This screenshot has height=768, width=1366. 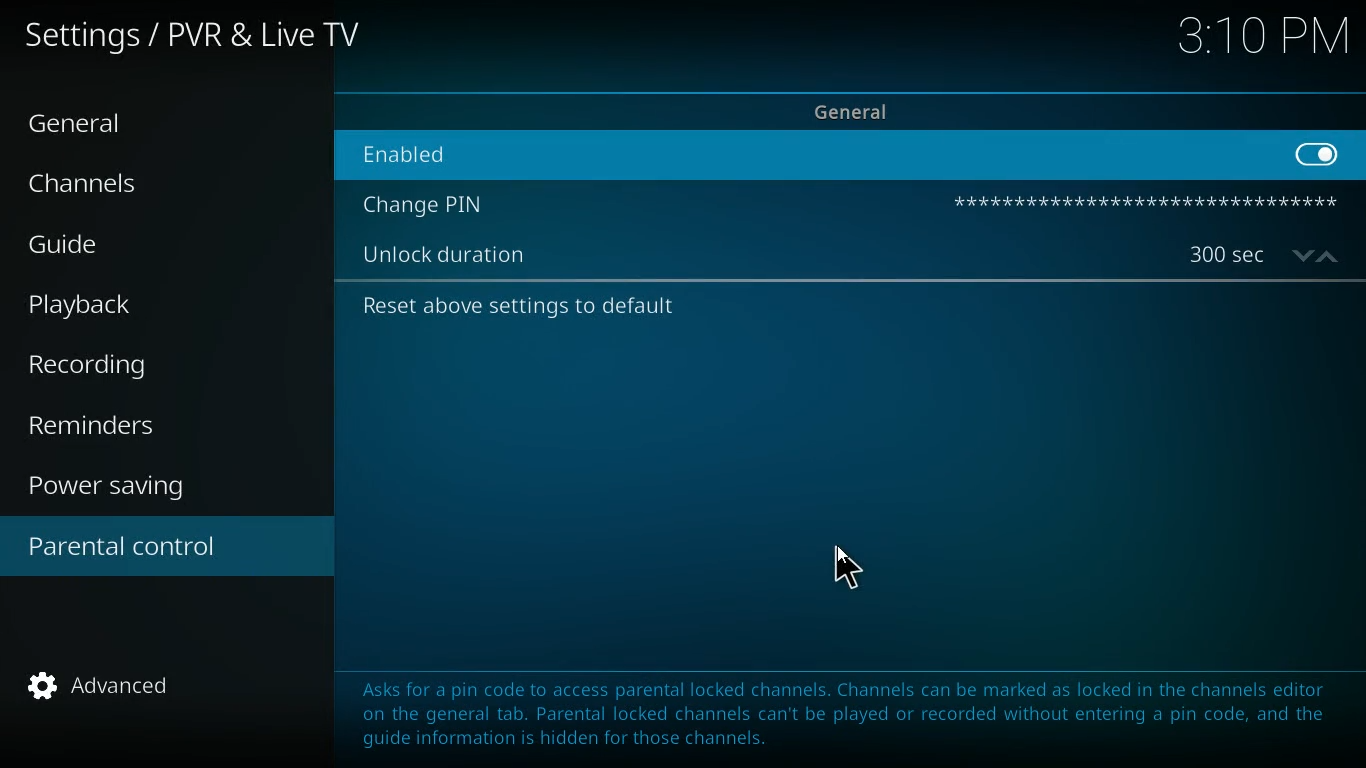 I want to click on general , so click(x=94, y=125).